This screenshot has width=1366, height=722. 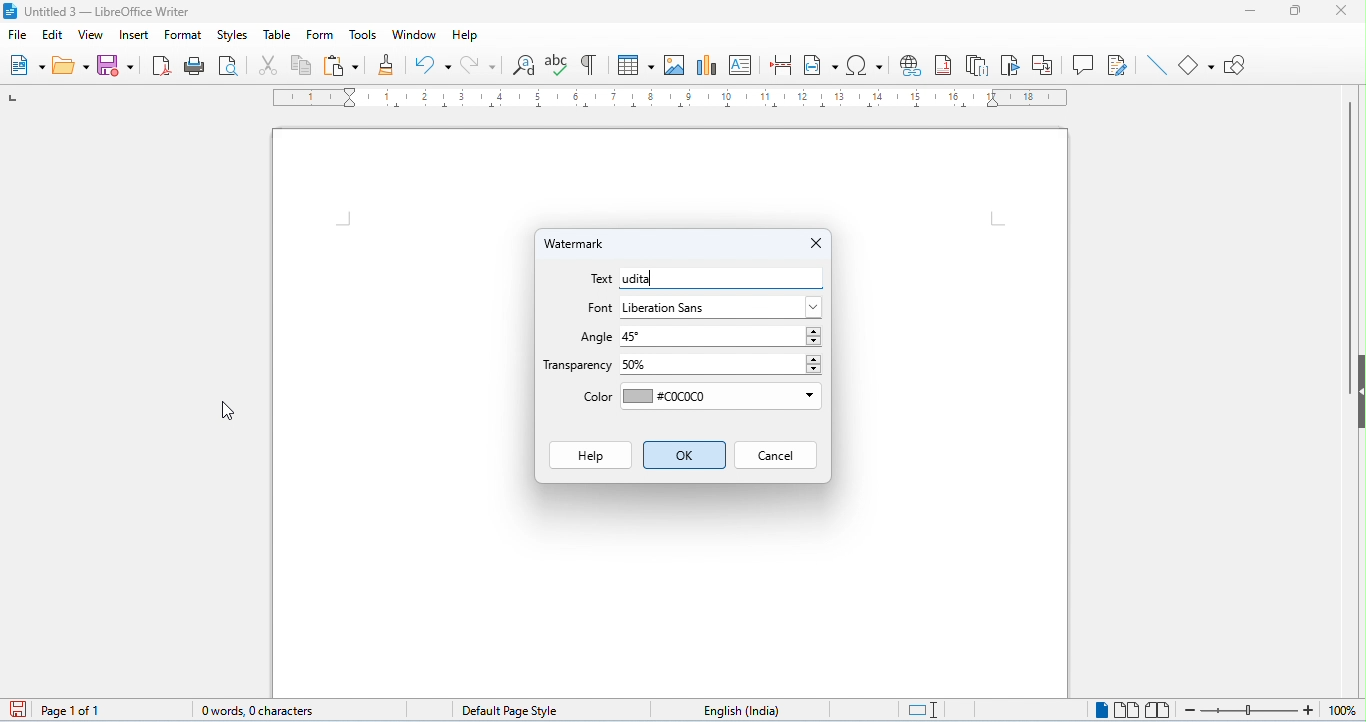 I want to click on insert image, so click(x=677, y=65).